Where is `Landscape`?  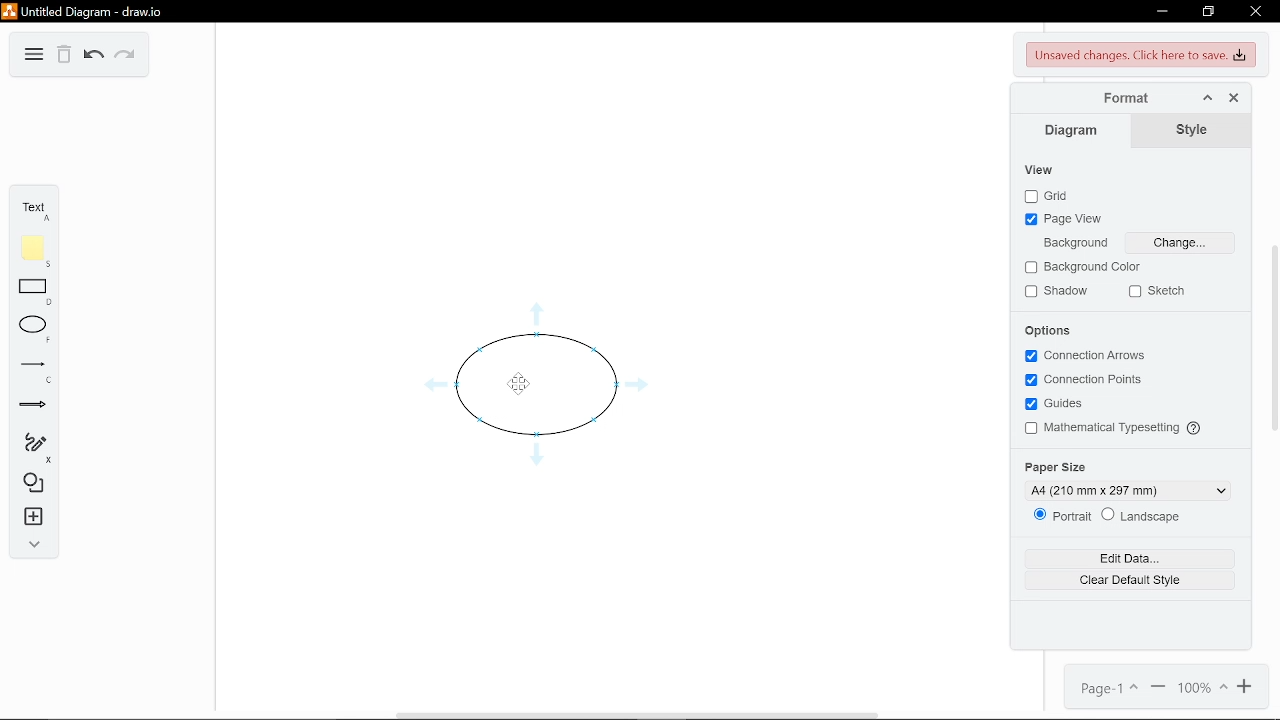
Landscape is located at coordinates (1153, 517).